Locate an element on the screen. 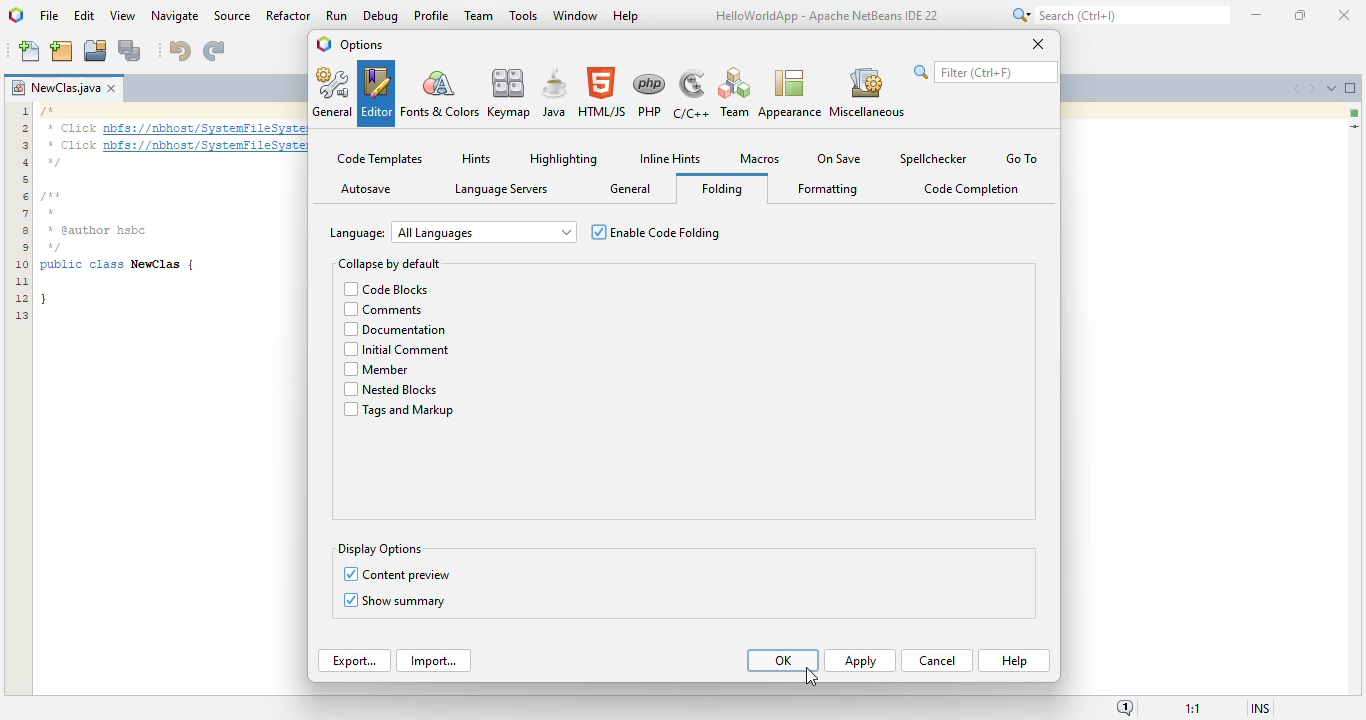 Image resolution: width=1366 pixels, height=720 pixels. Checkbox is located at coordinates (347, 600).